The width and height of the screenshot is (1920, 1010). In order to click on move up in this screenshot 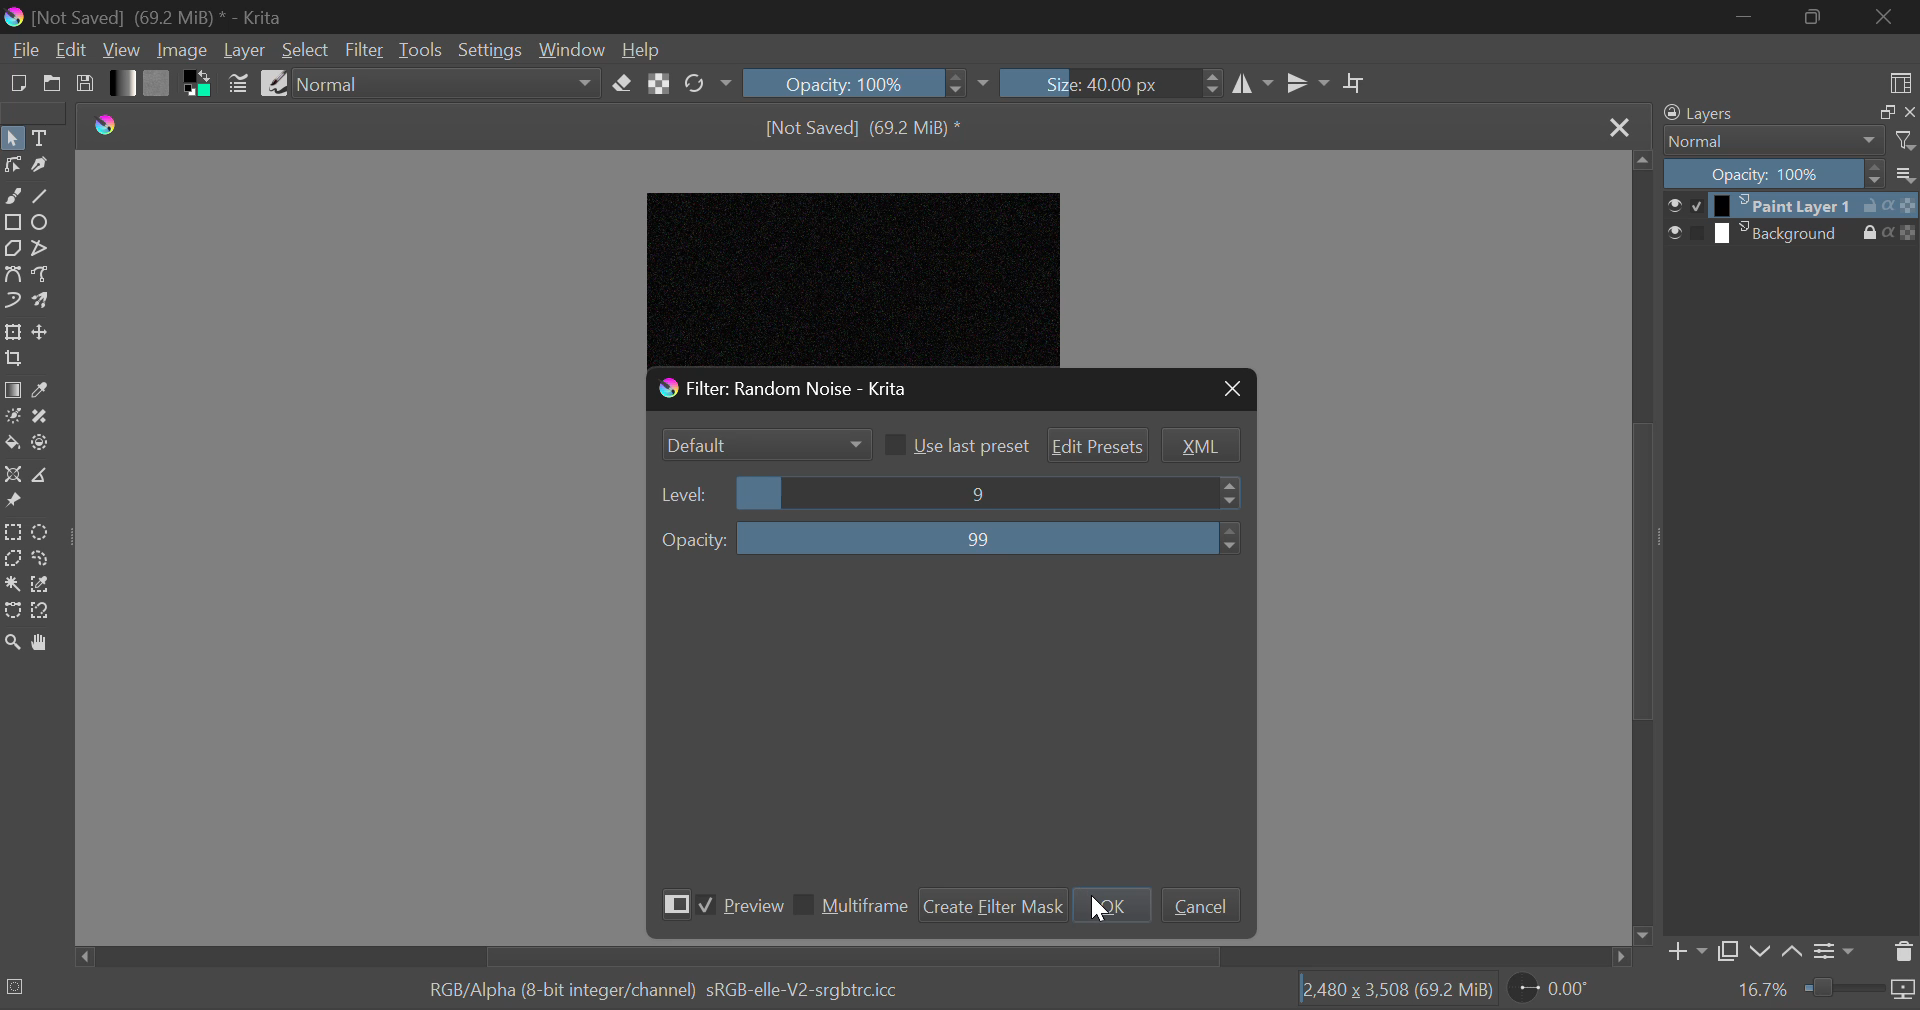, I will do `click(1642, 159)`.